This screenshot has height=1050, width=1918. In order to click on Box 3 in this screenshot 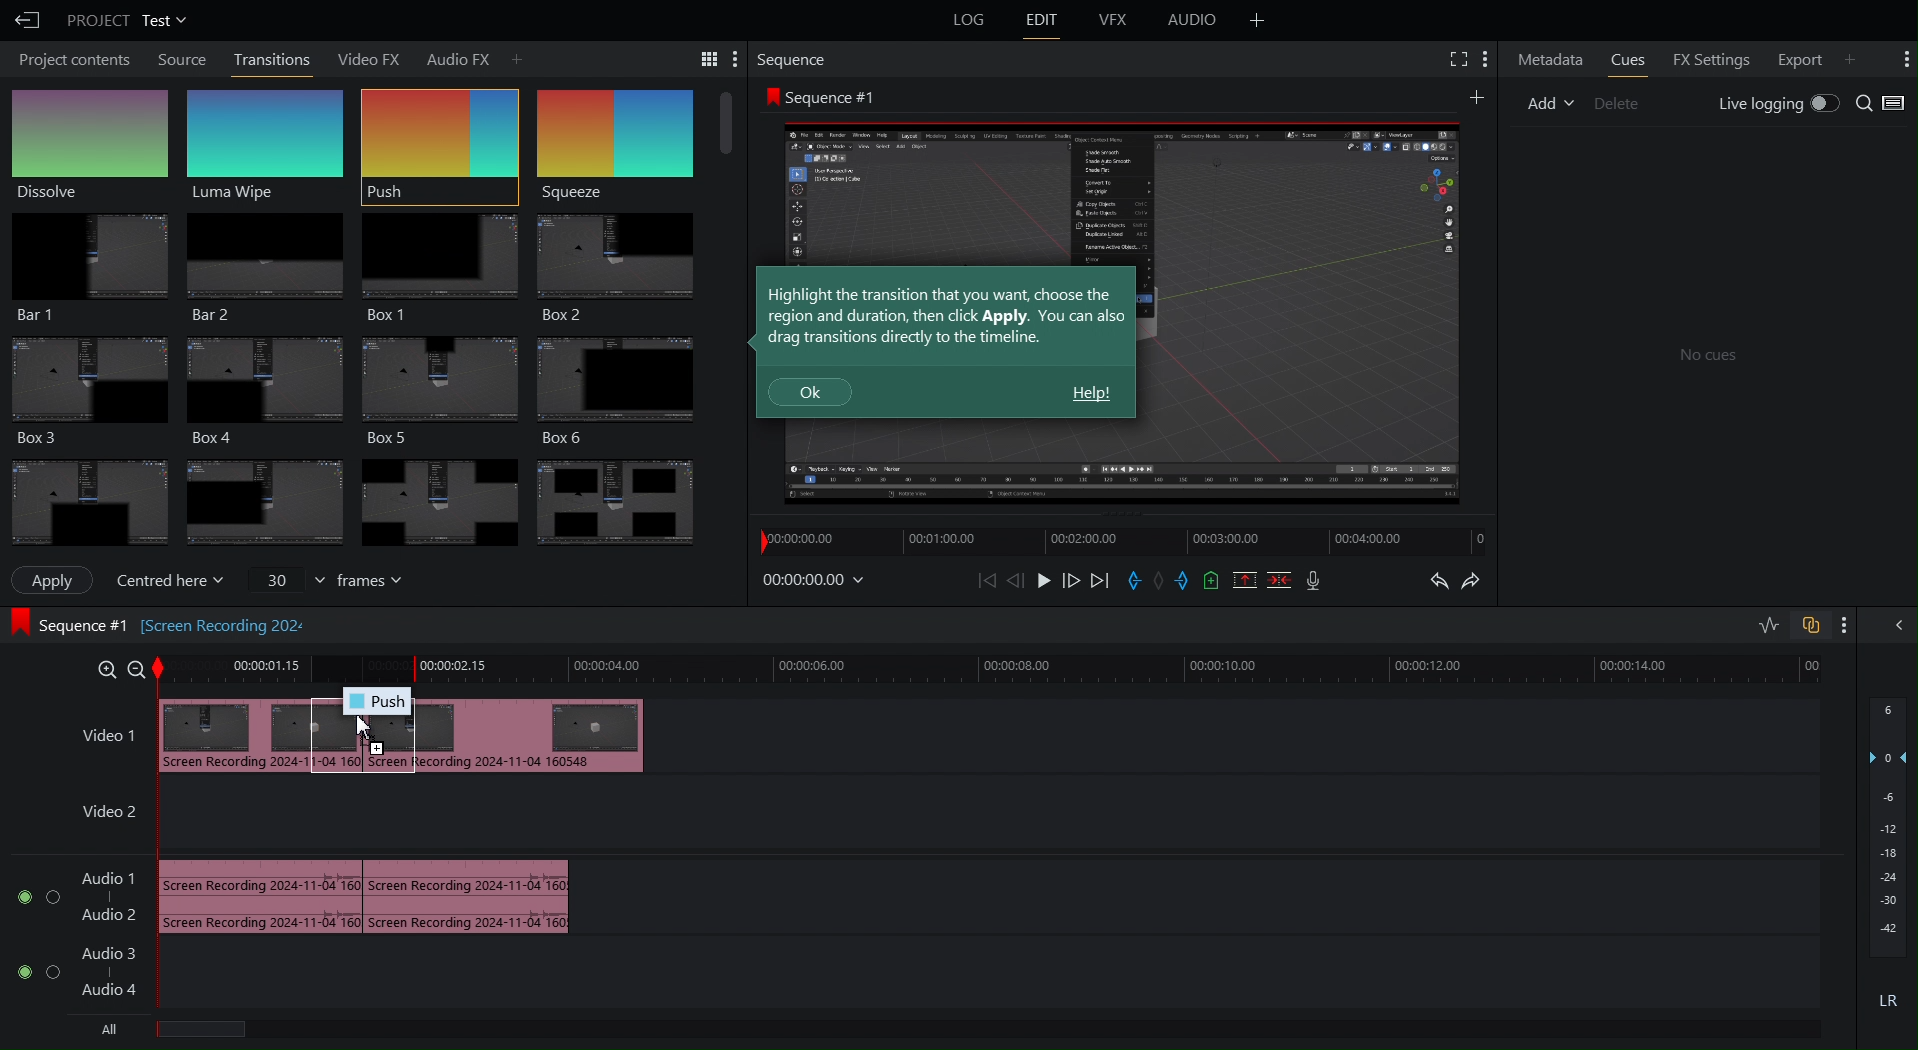, I will do `click(85, 389)`.